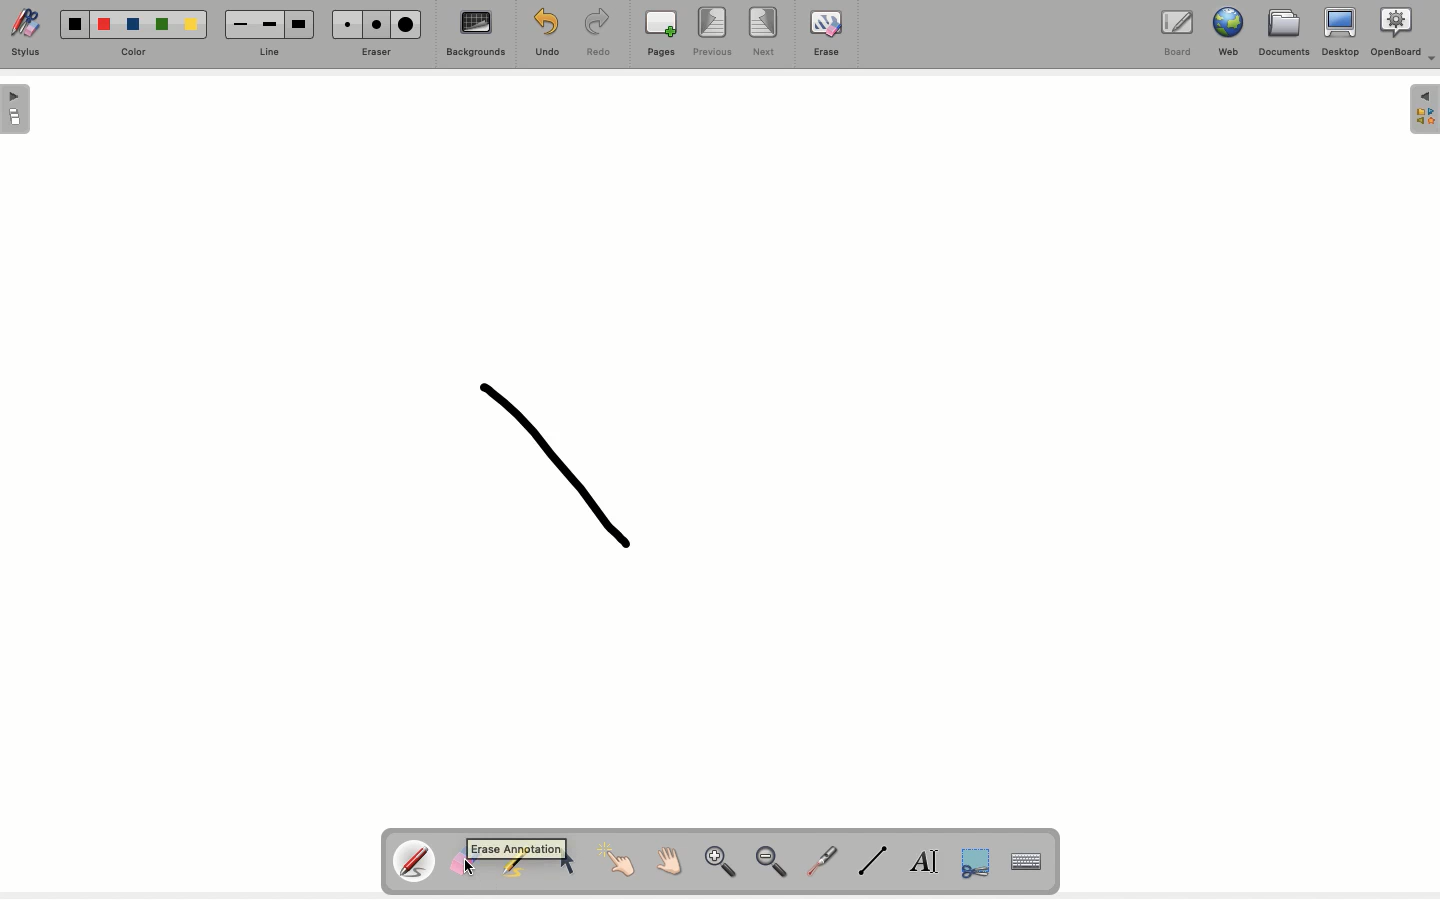 The width and height of the screenshot is (1440, 900). Describe the element at coordinates (975, 864) in the screenshot. I see `Cut` at that location.